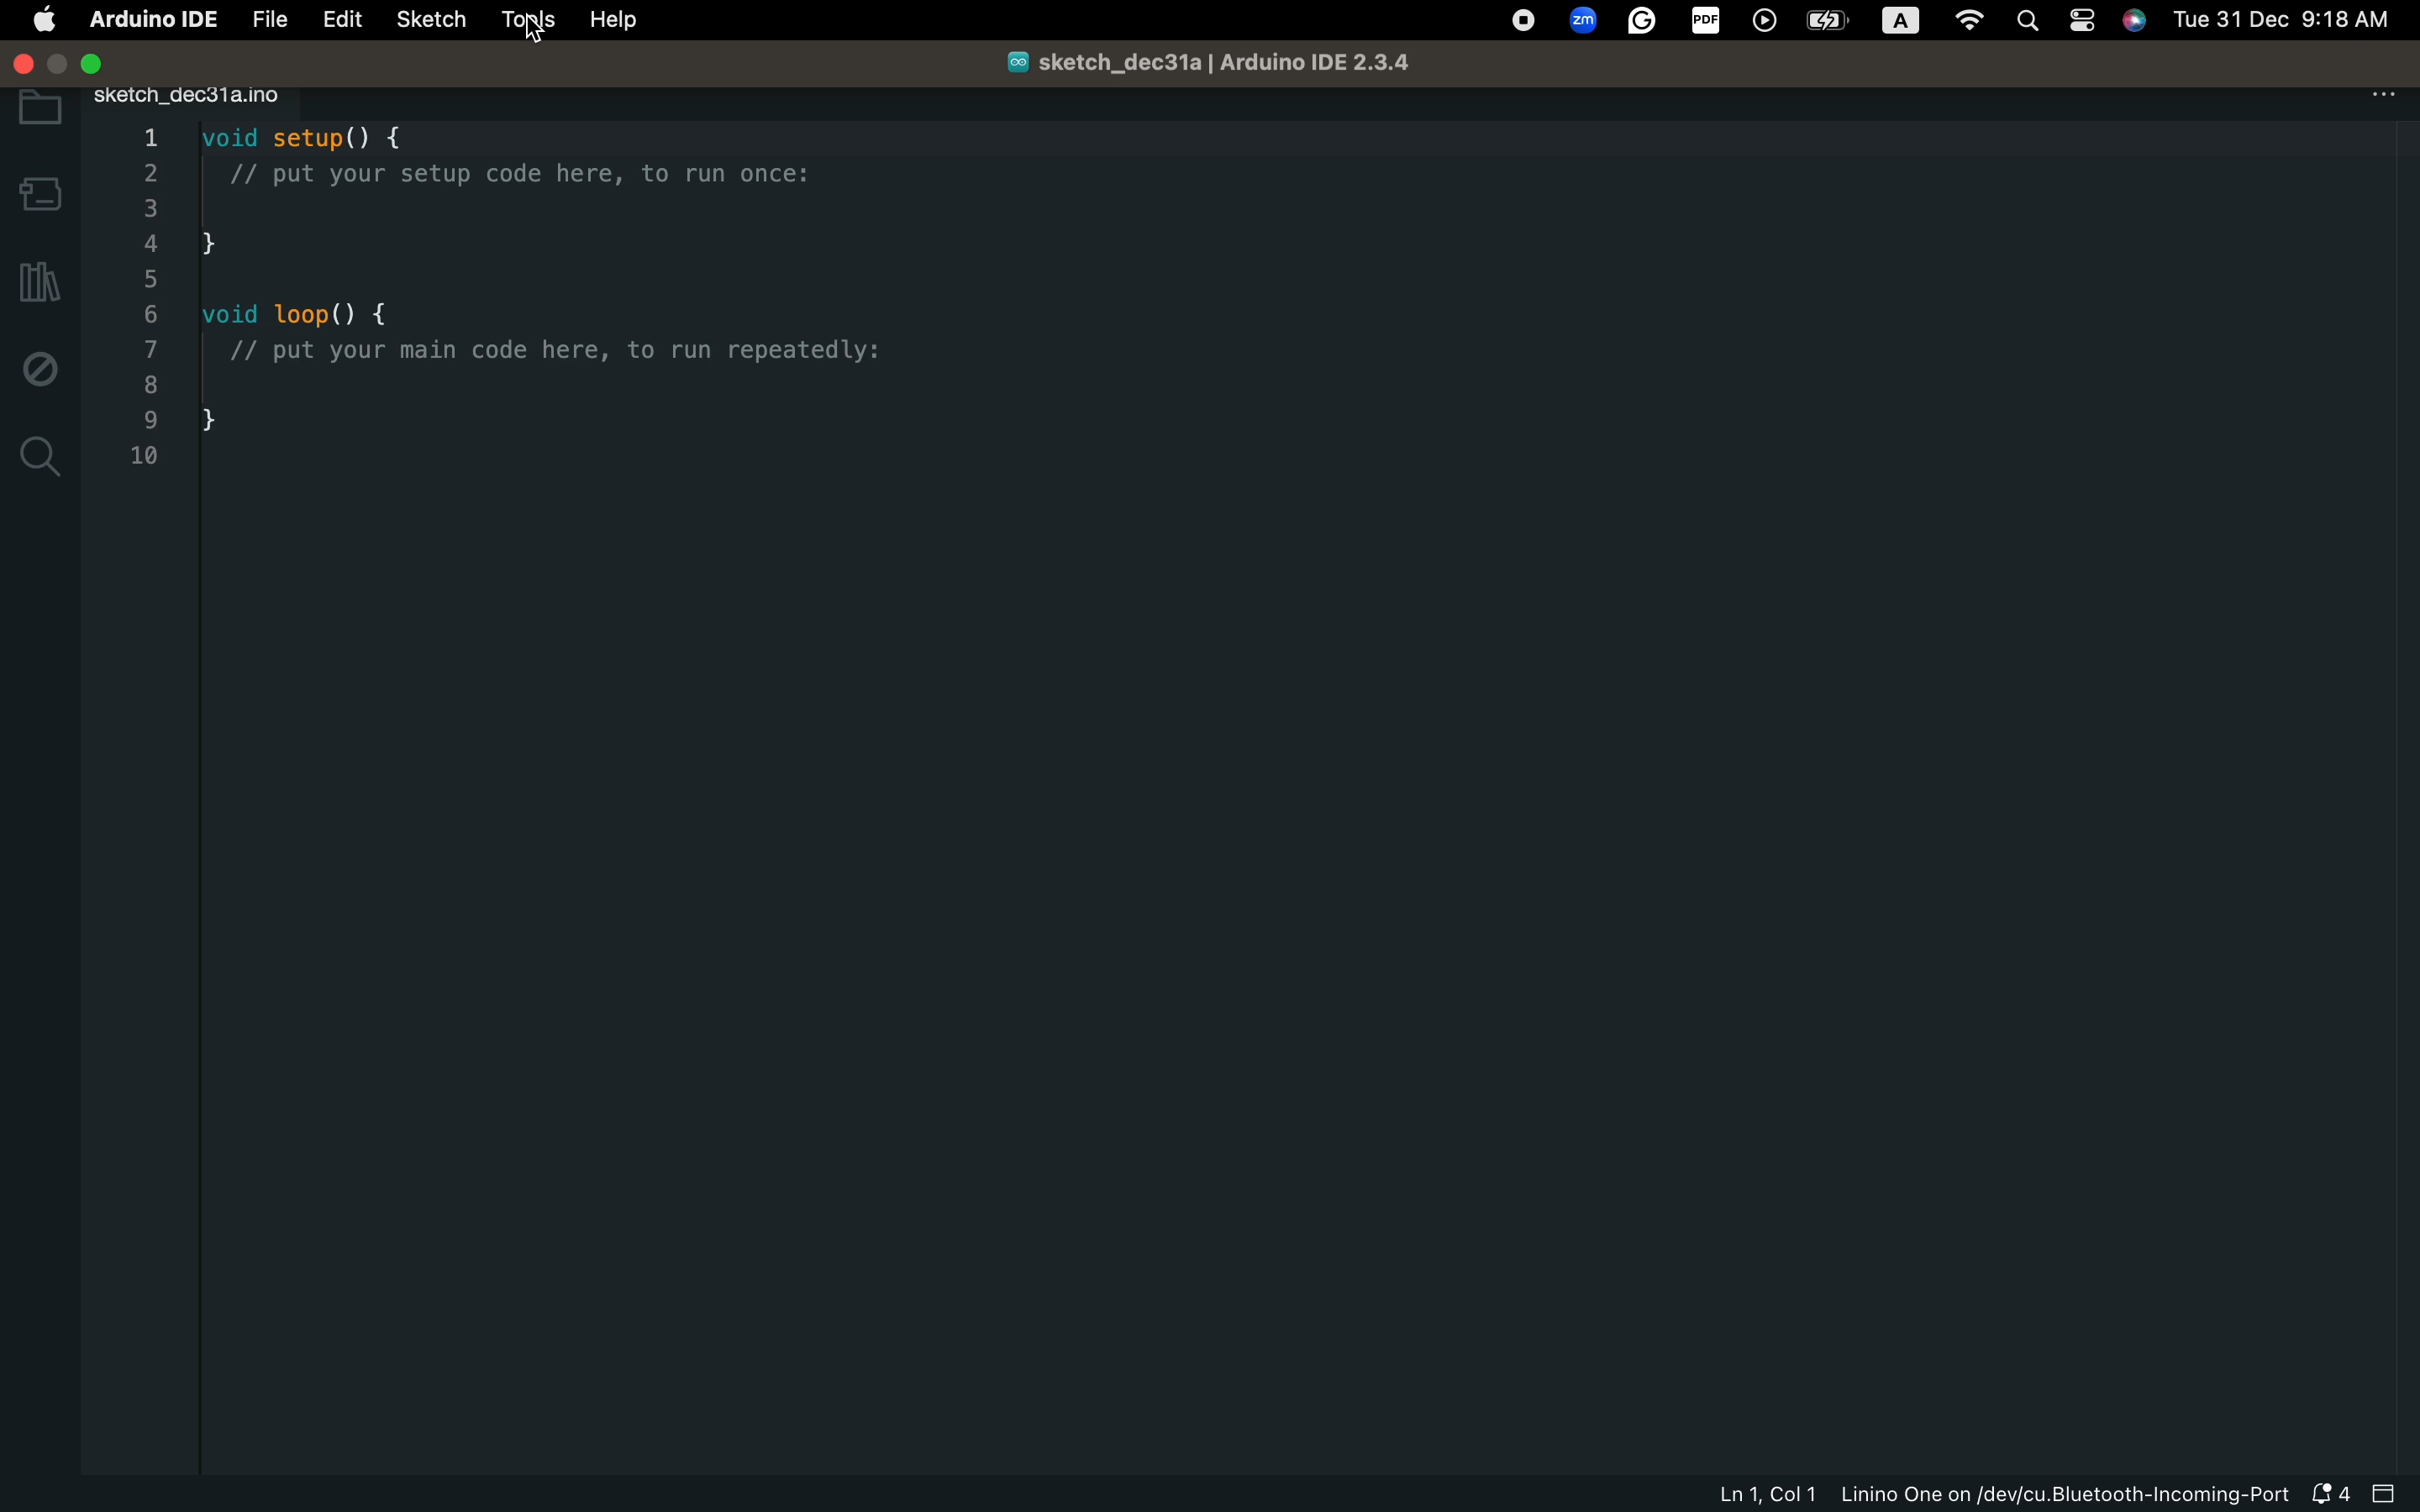  What do you see at coordinates (1997, 1496) in the screenshot?
I see `file information` at bounding box center [1997, 1496].